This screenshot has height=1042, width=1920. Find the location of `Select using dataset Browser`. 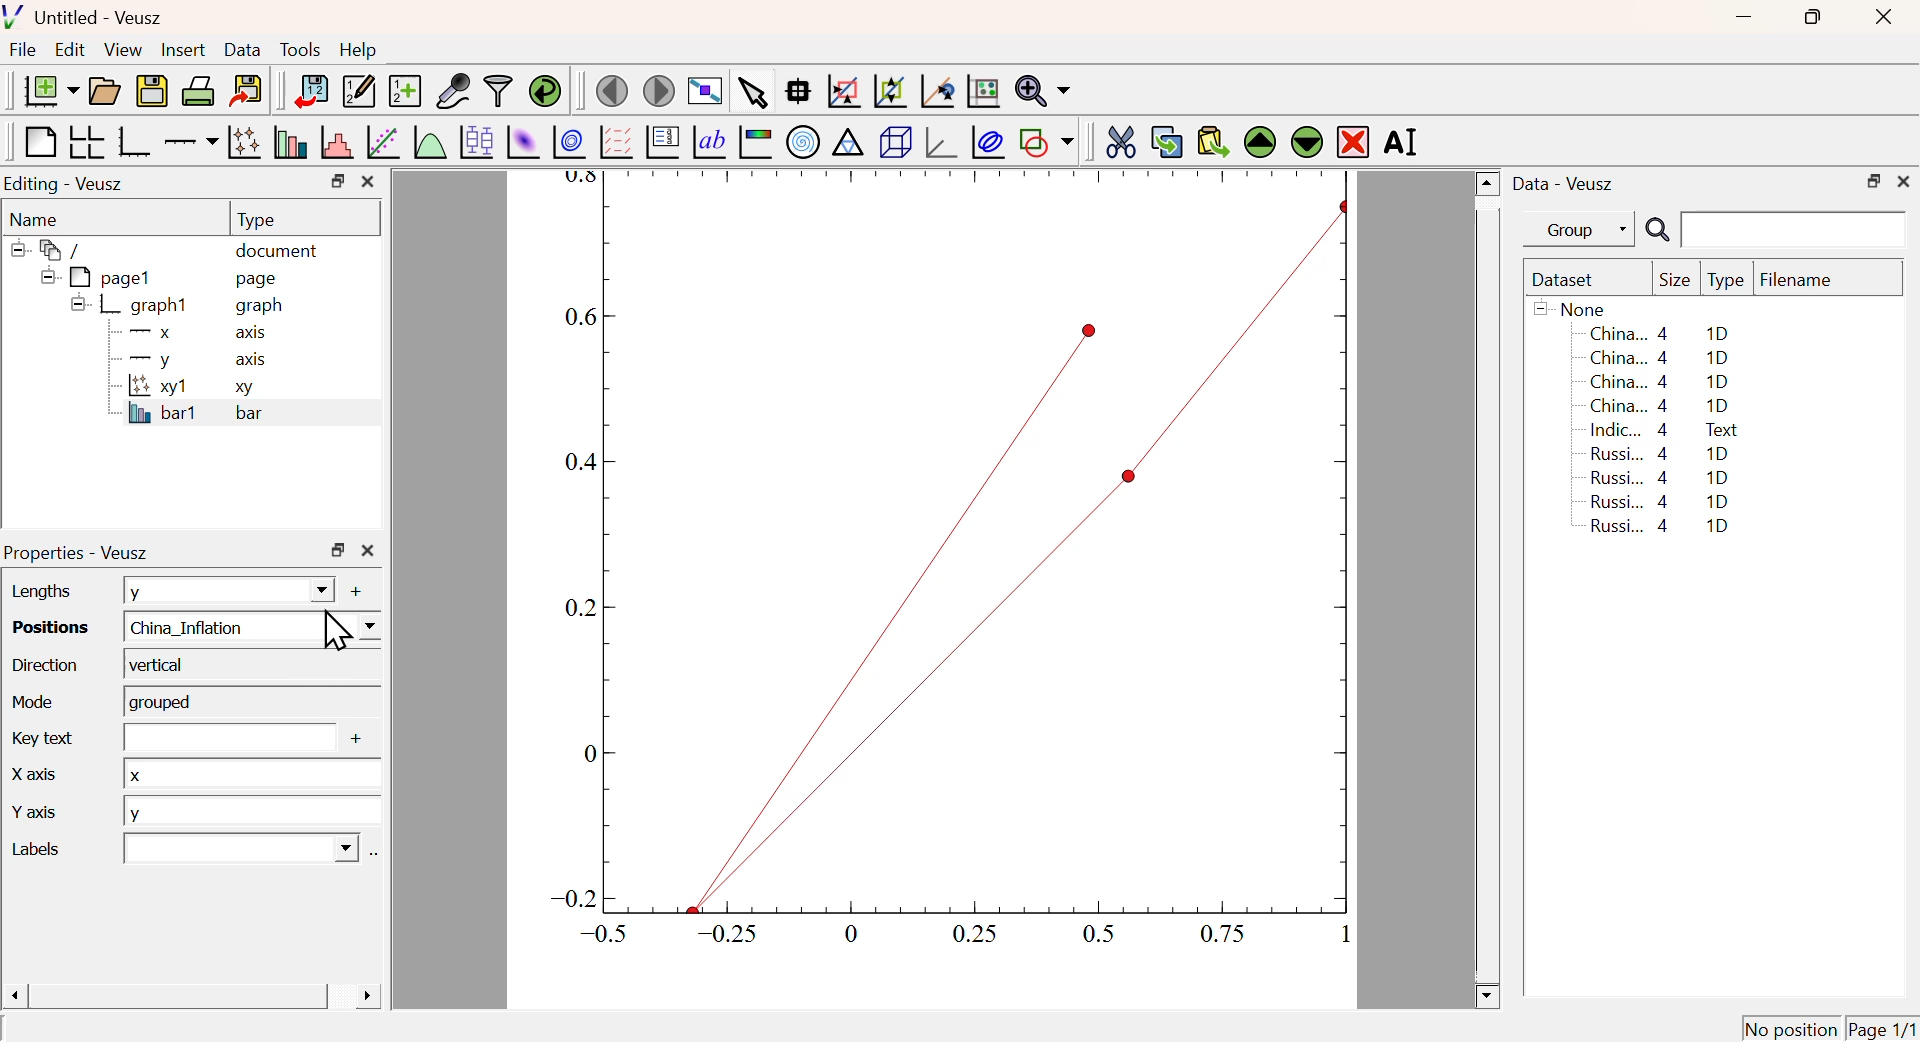

Select using dataset Browser is located at coordinates (366, 856).